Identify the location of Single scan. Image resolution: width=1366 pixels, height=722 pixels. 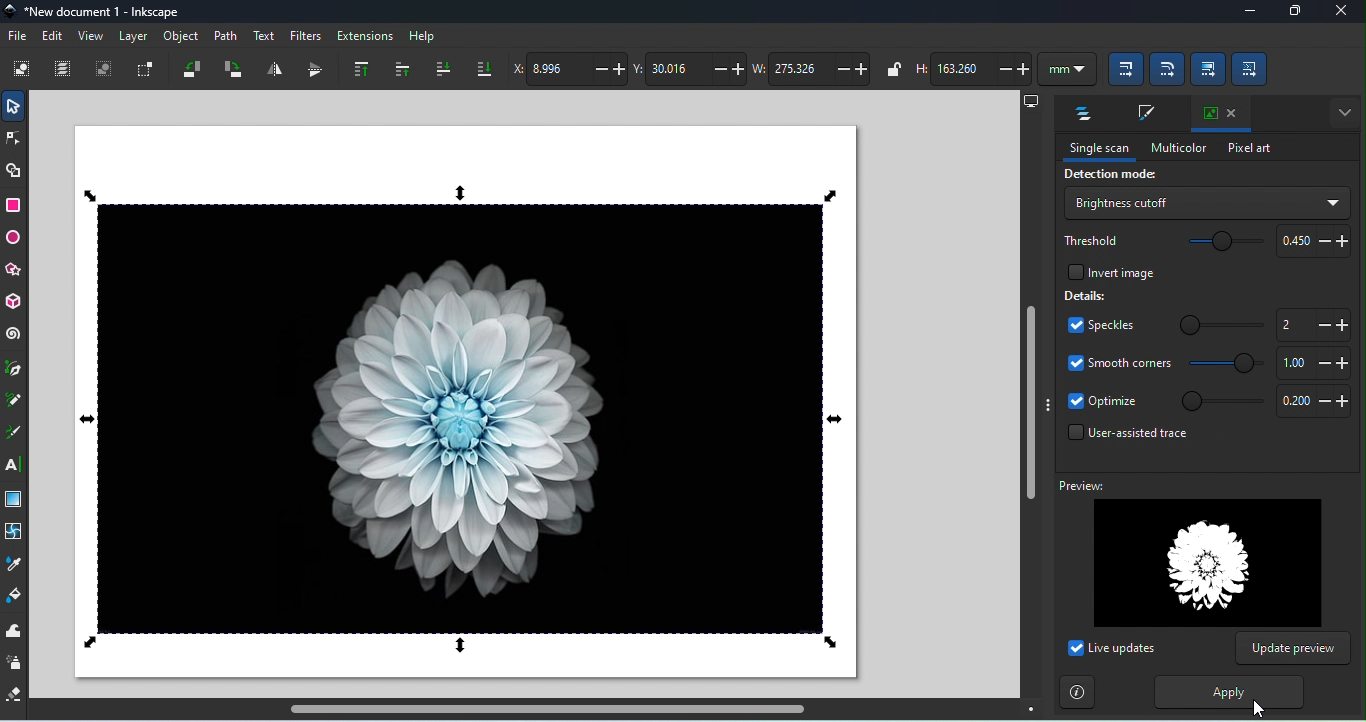
(1098, 150).